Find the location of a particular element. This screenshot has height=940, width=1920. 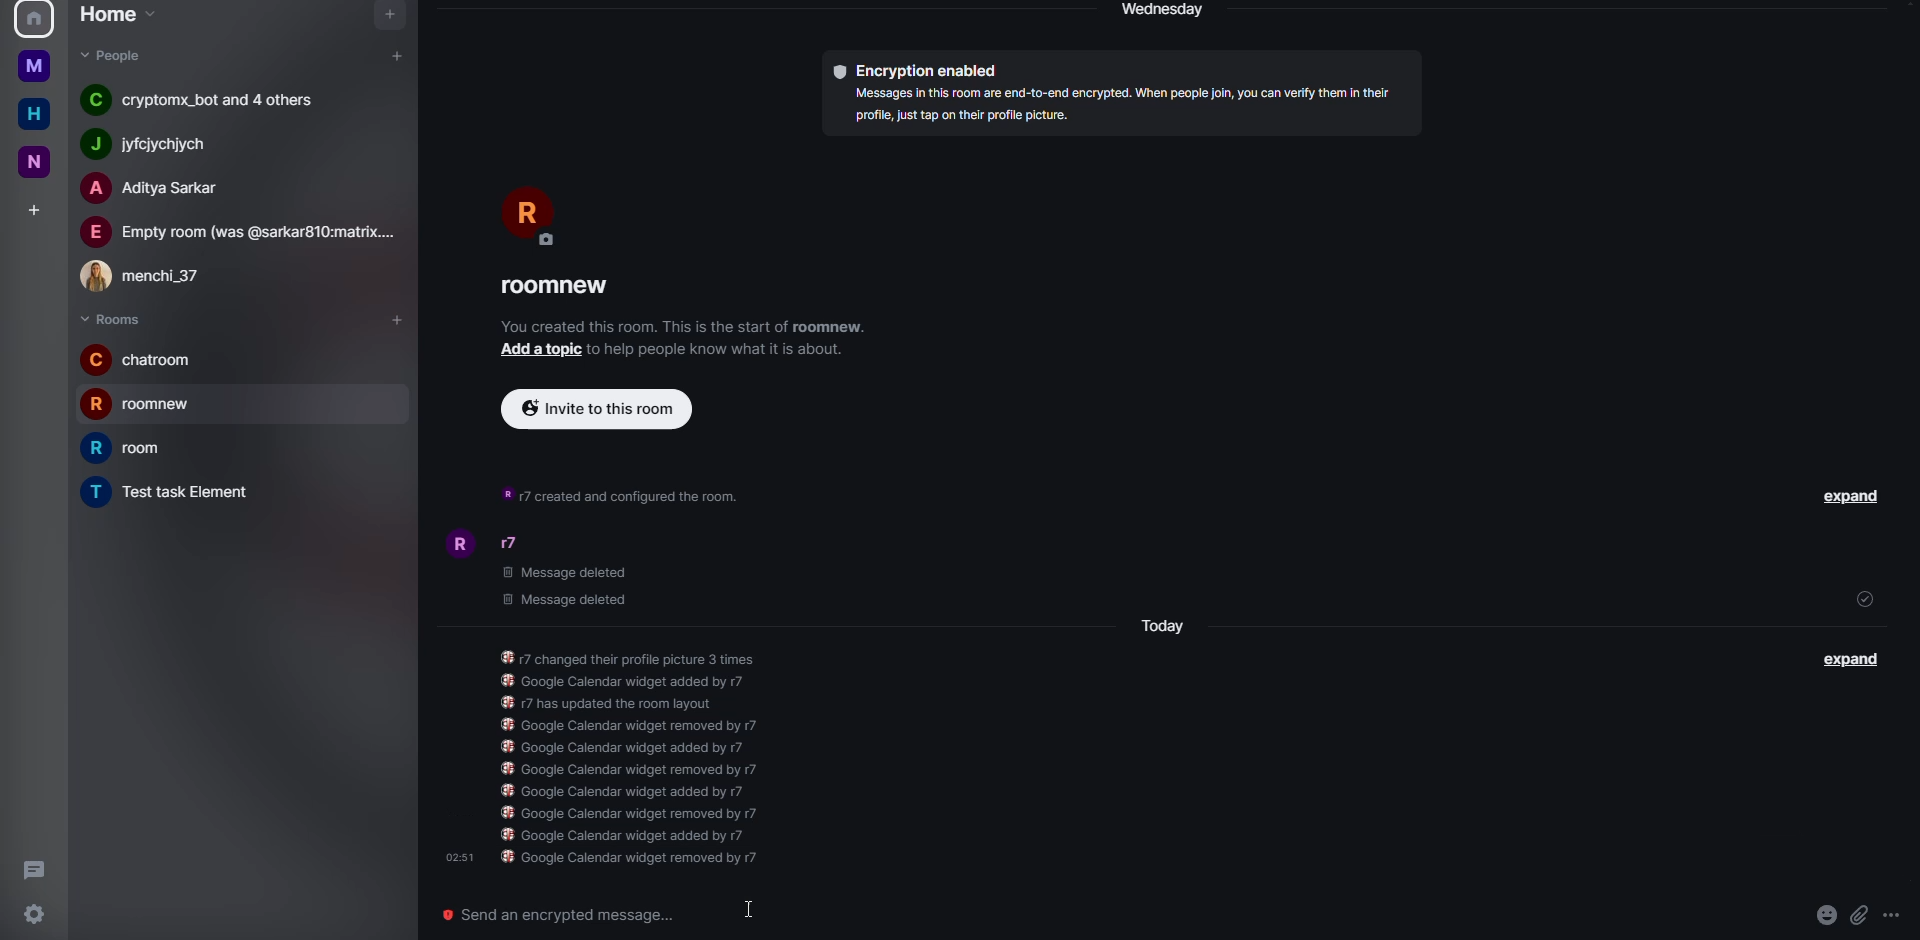

profile is located at coordinates (529, 214).